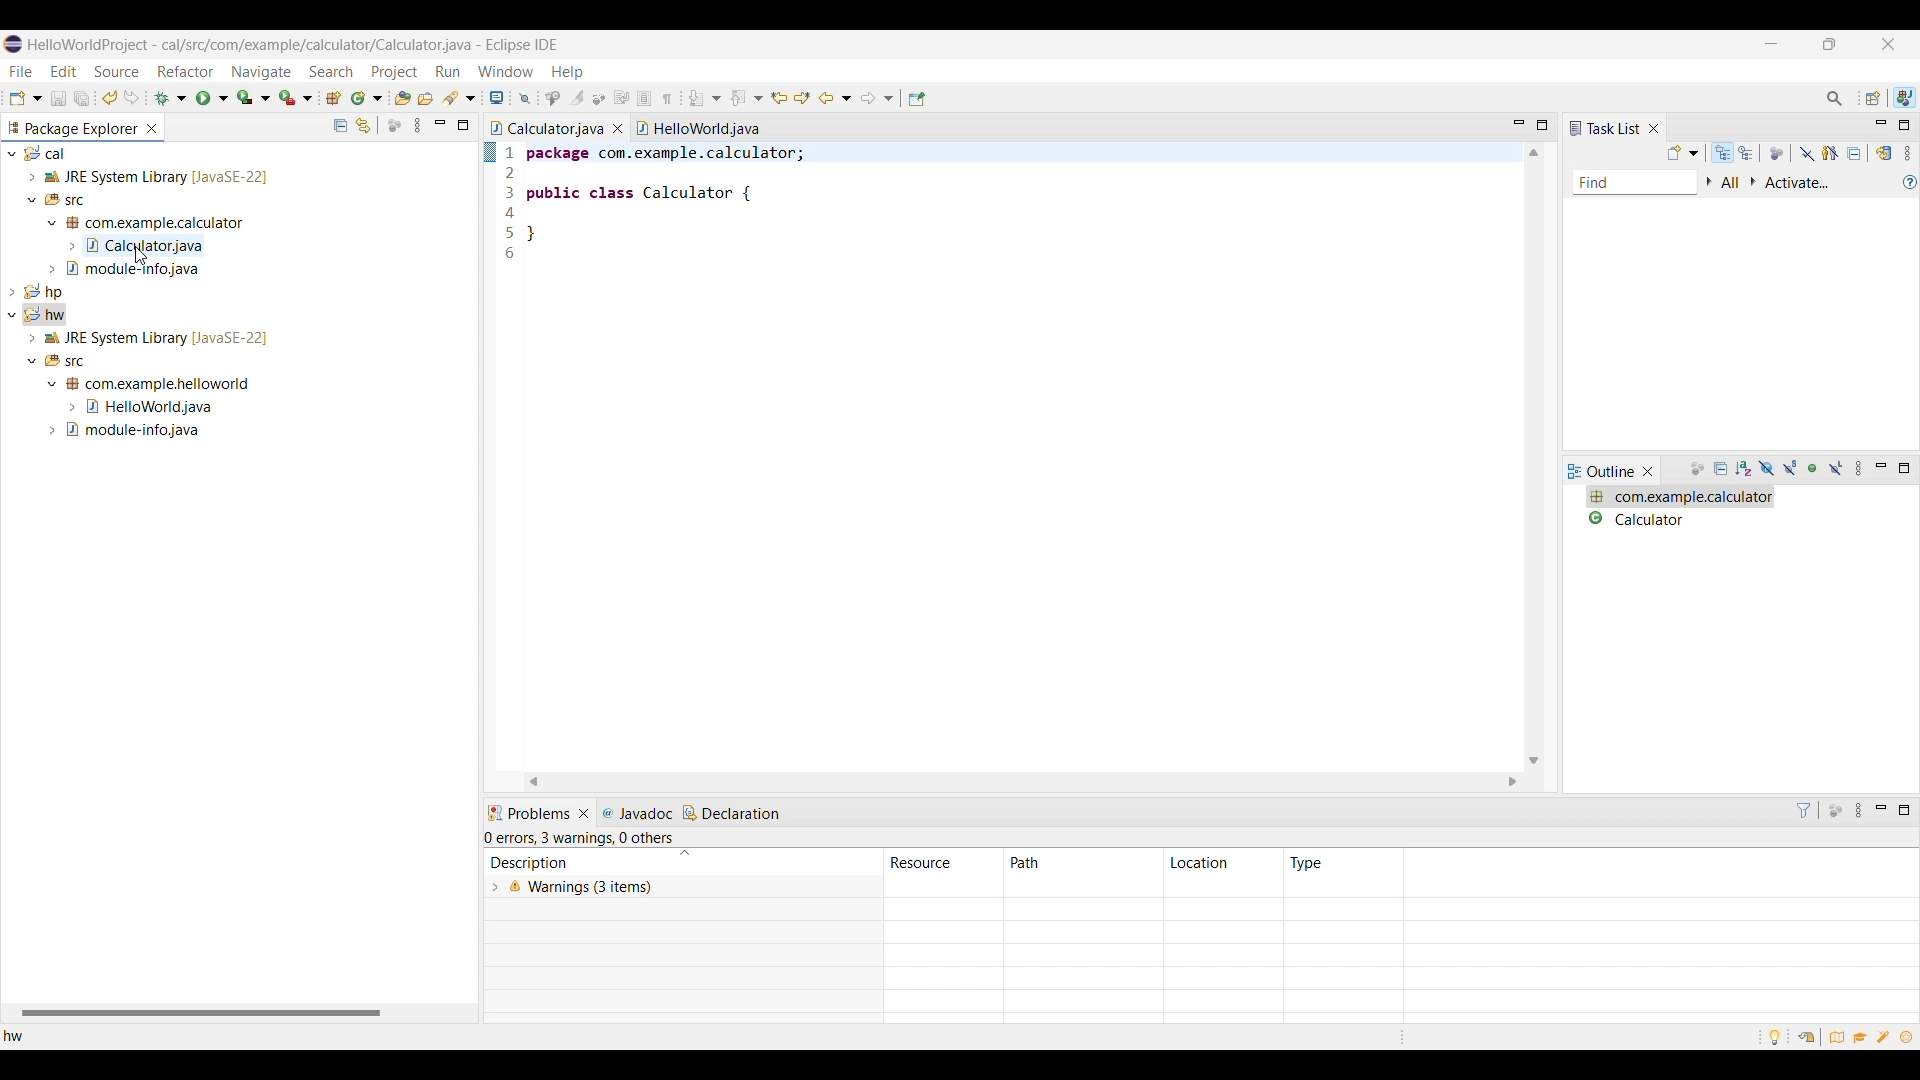 The width and height of the screenshot is (1920, 1080). Describe the element at coordinates (201, 1014) in the screenshot. I see `Horizontal slide bar` at that location.